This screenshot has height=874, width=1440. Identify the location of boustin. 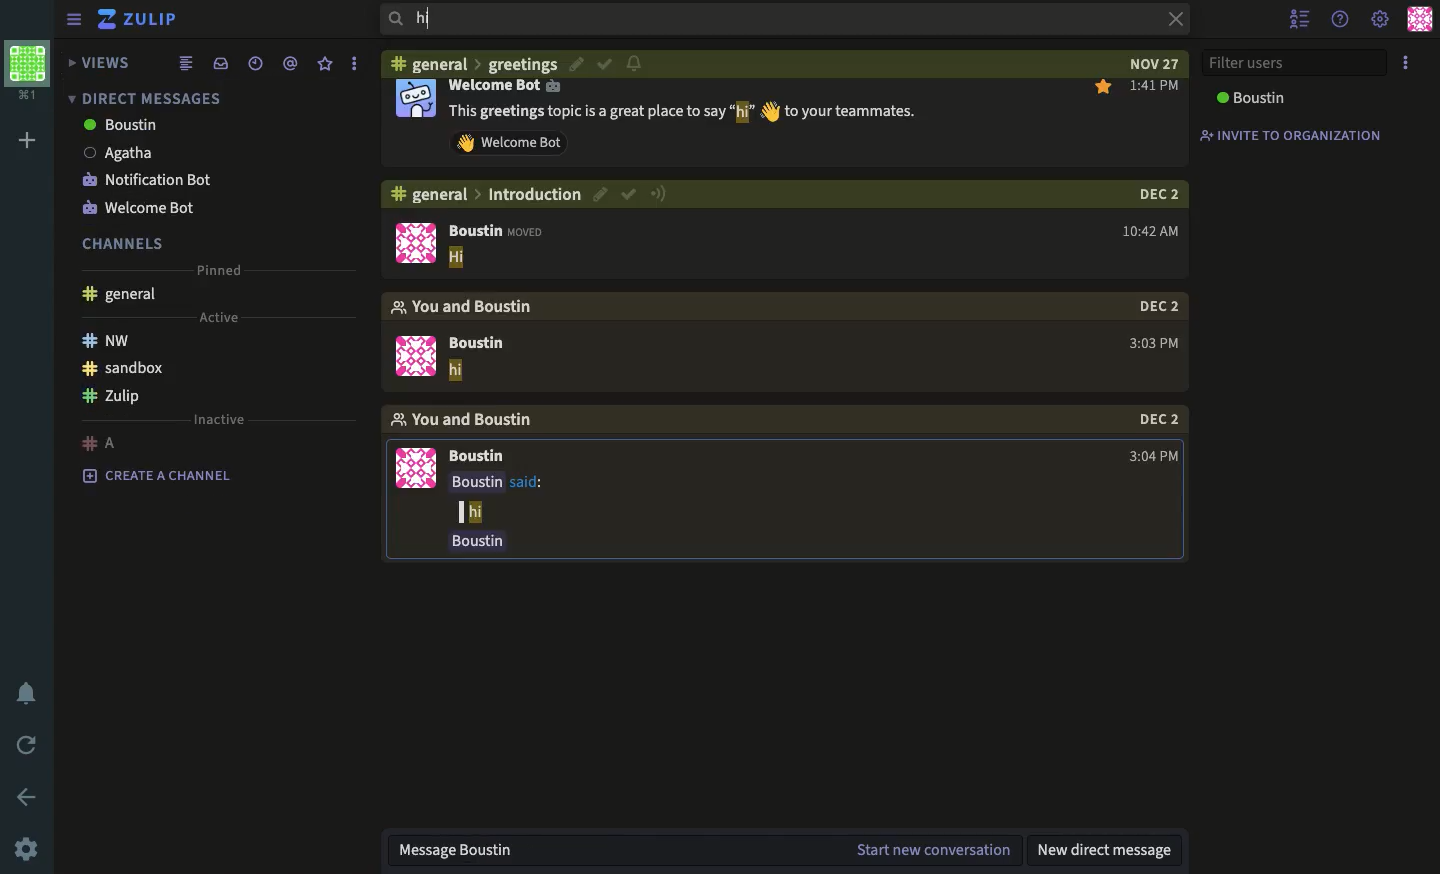
(126, 127).